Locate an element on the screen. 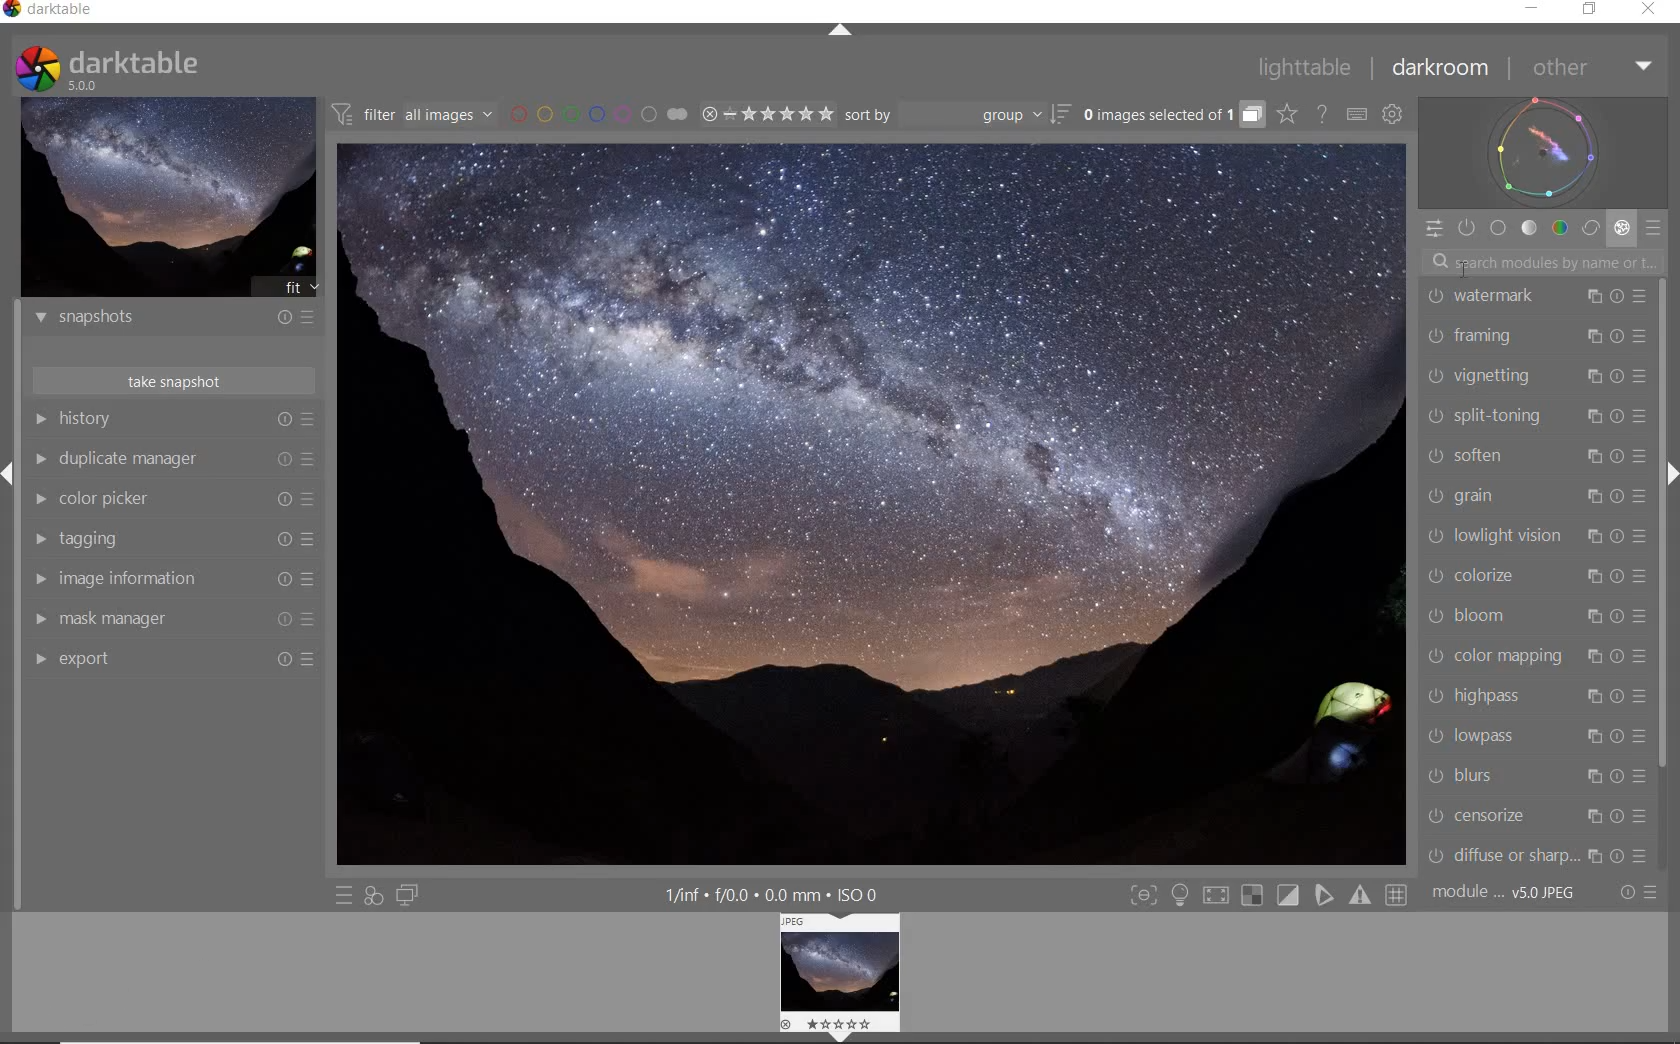 Image resolution: width=1680 pixels, height=1044 pixels. multiple instance actions is located at coordinates (1595, 374).